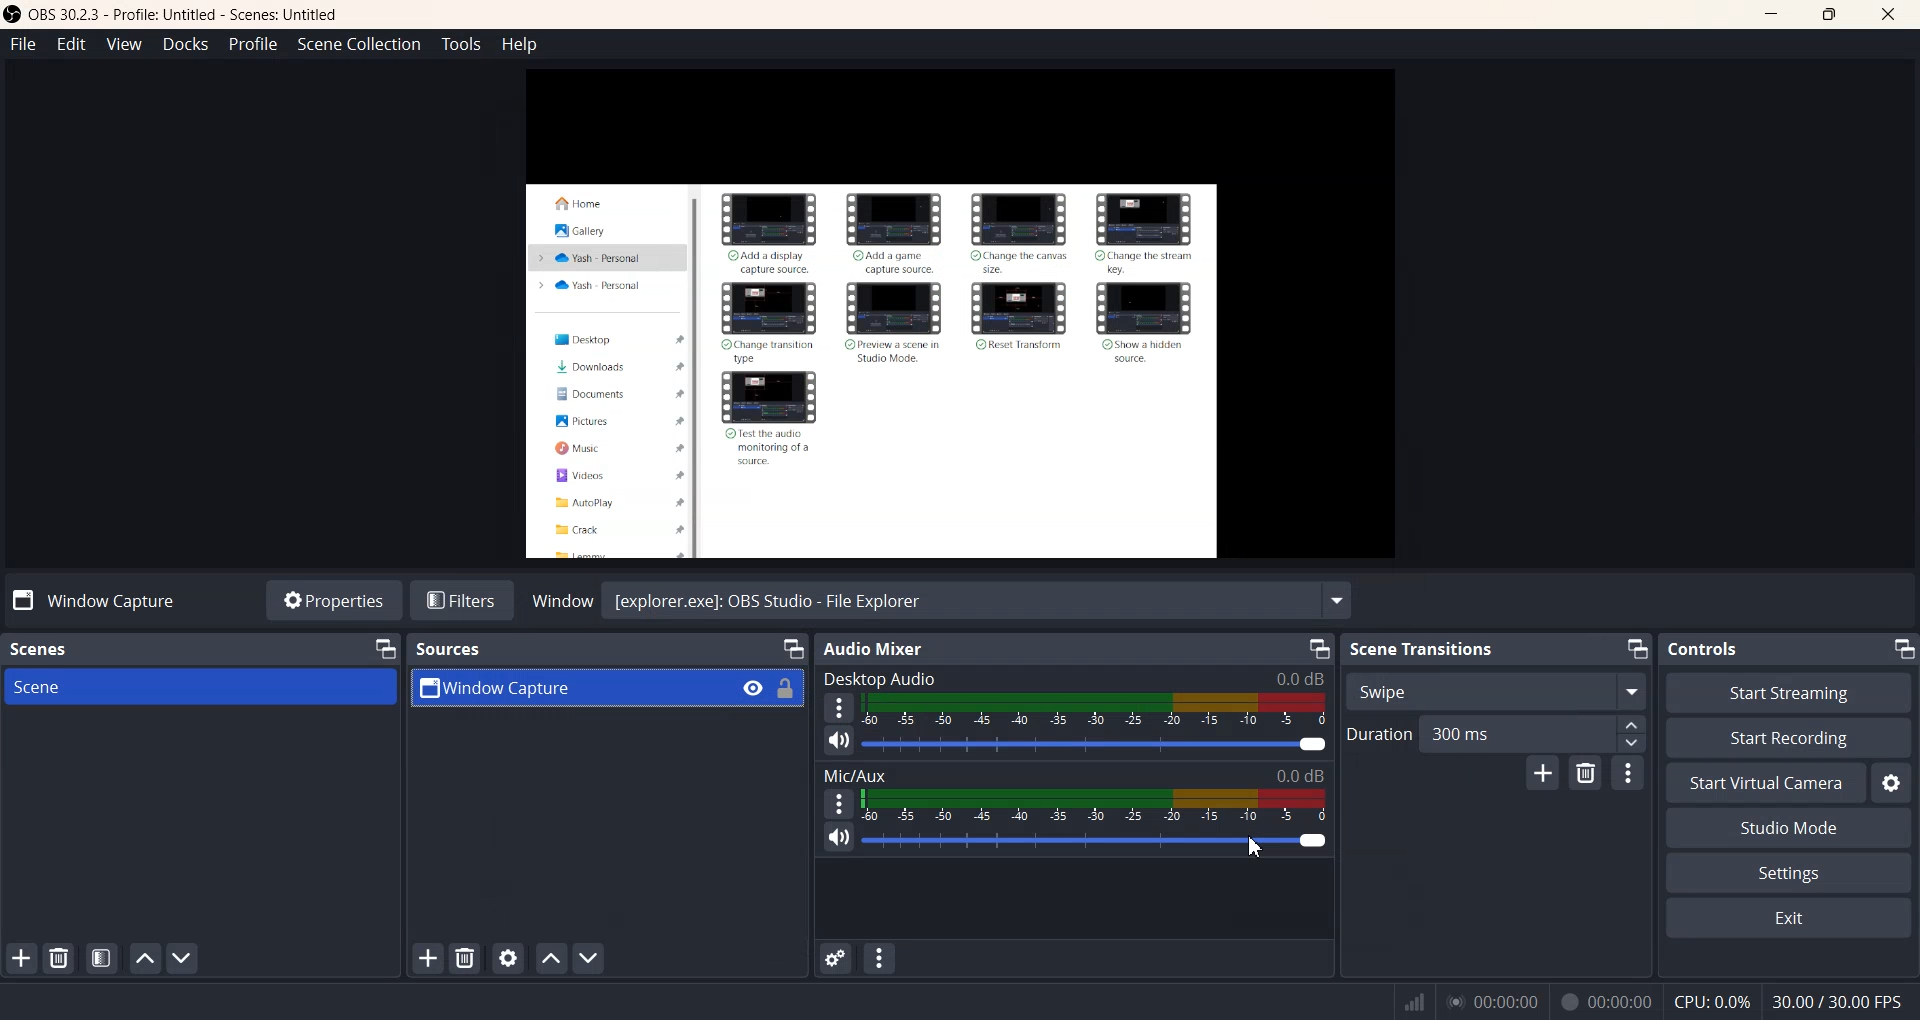 Image resolution: width=1920 pixels, height=1020 pixels. Describe the element at coordinates (980, 601) in the screenshot. I see `[explorer.exe]: OBS Studio - File Explorer` at that location.